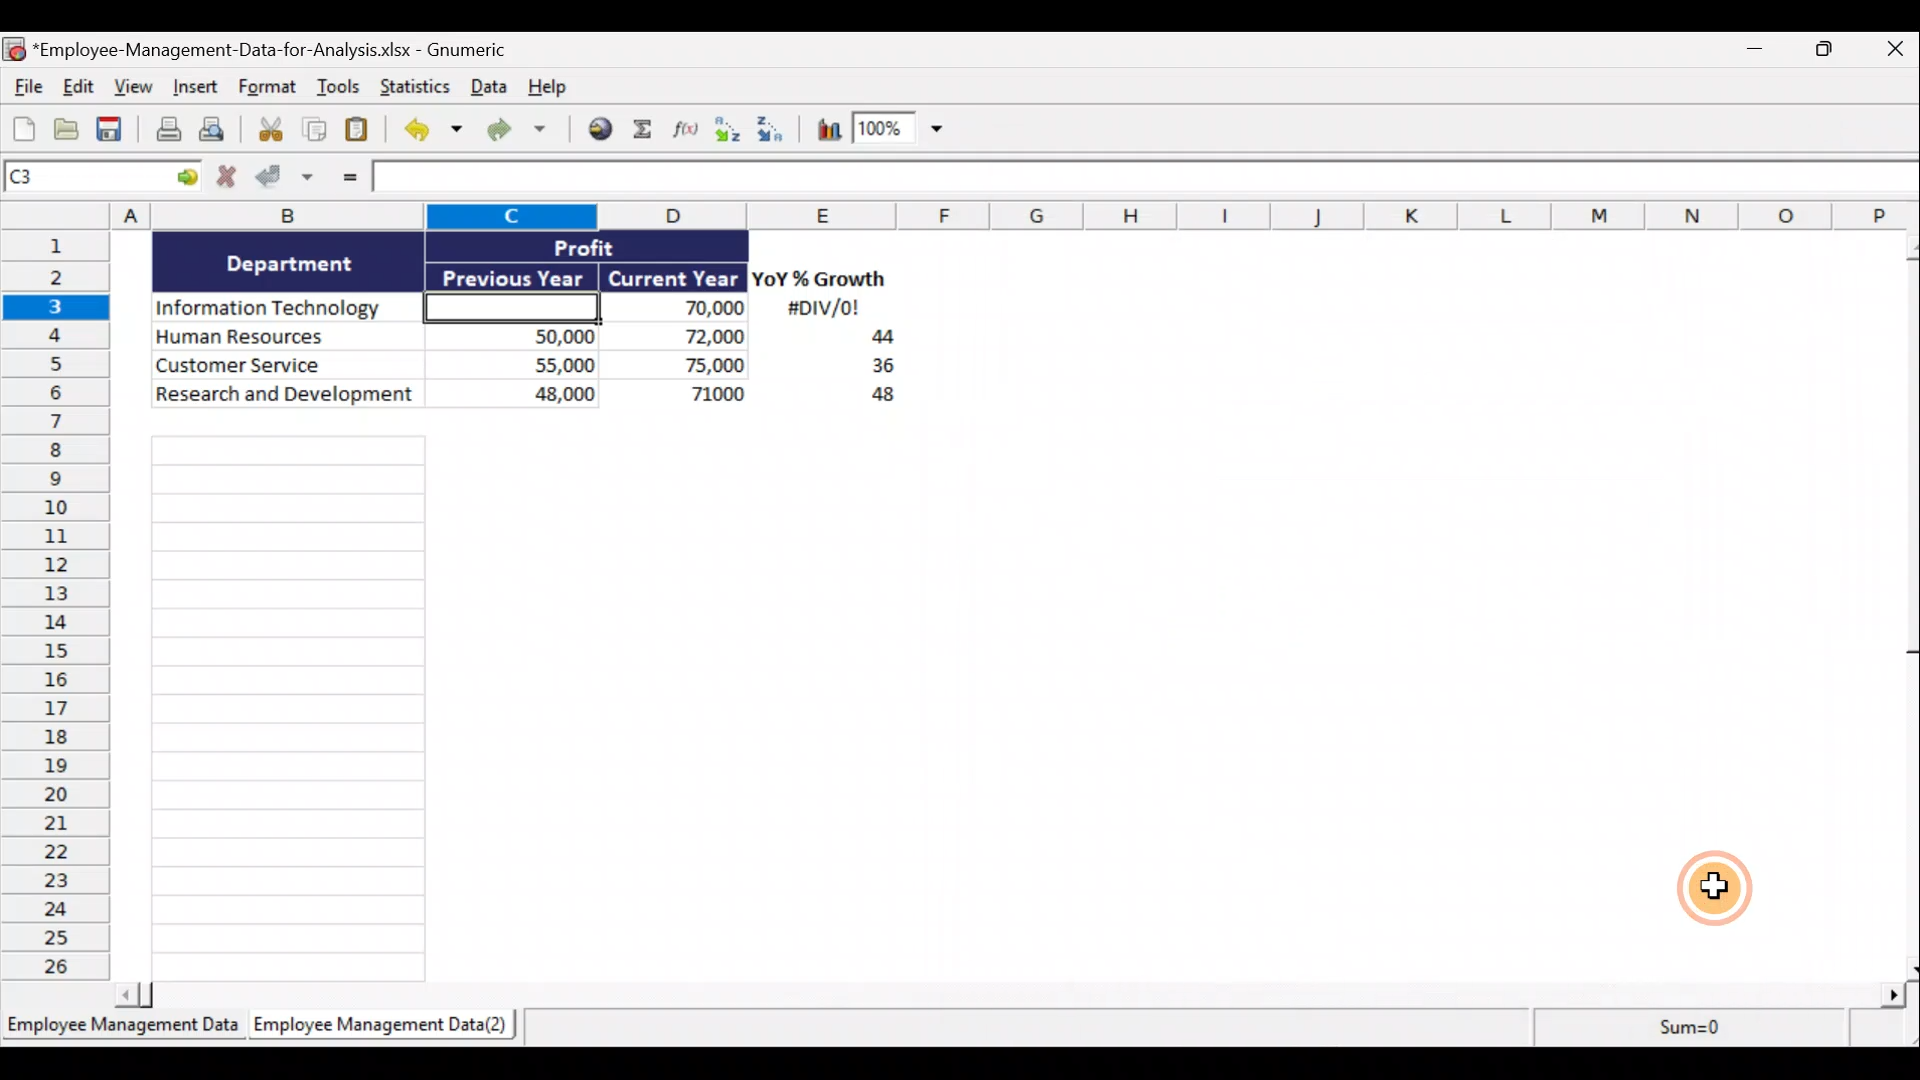 This screenshot has width=1920, height=1080. Describe the element at coordinates (436, 131) in the screenshot. I see `Undo last action` at that location.